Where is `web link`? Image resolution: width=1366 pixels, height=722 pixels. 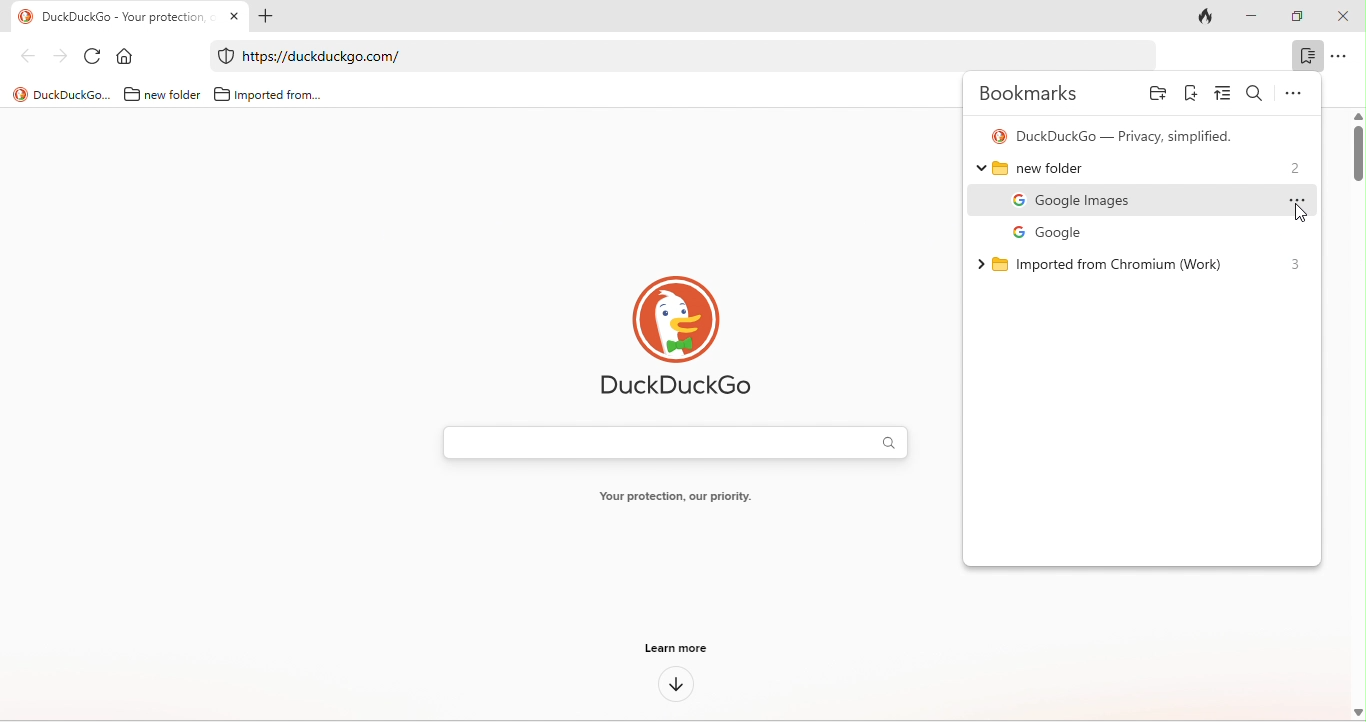
web link is located at coordinates (672, 56).